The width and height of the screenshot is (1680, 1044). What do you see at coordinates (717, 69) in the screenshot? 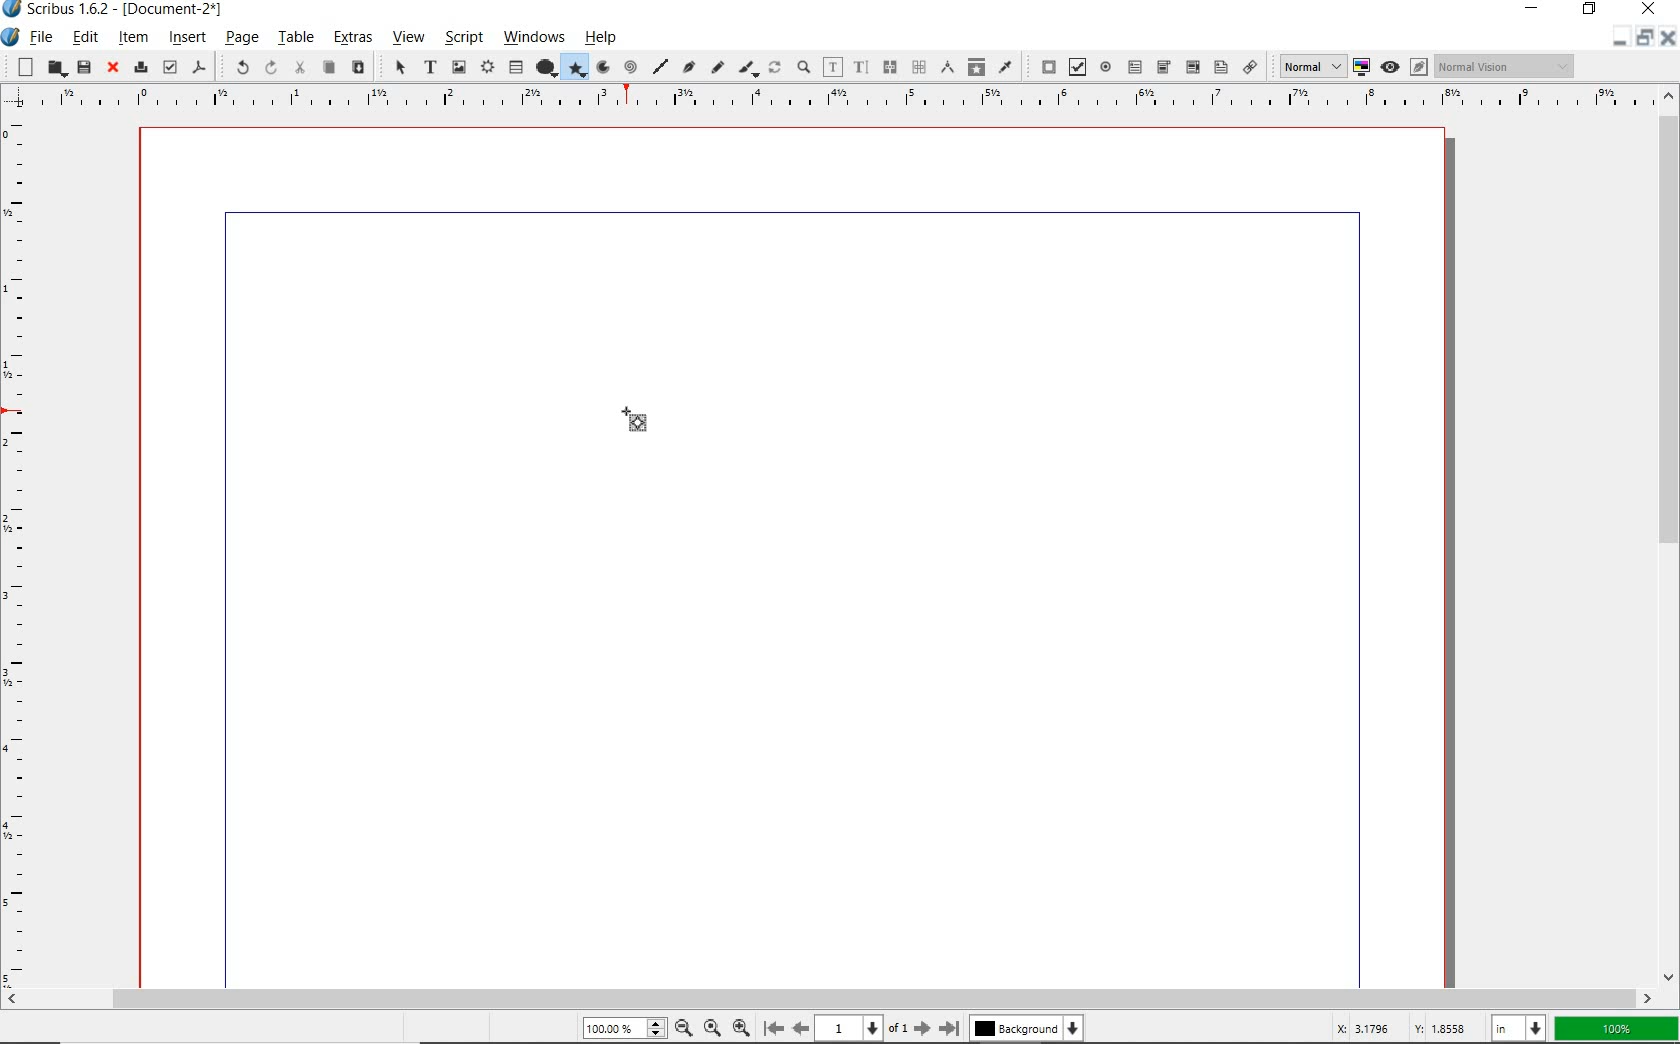
I see `freehand line` at bounding box center [717, 69].